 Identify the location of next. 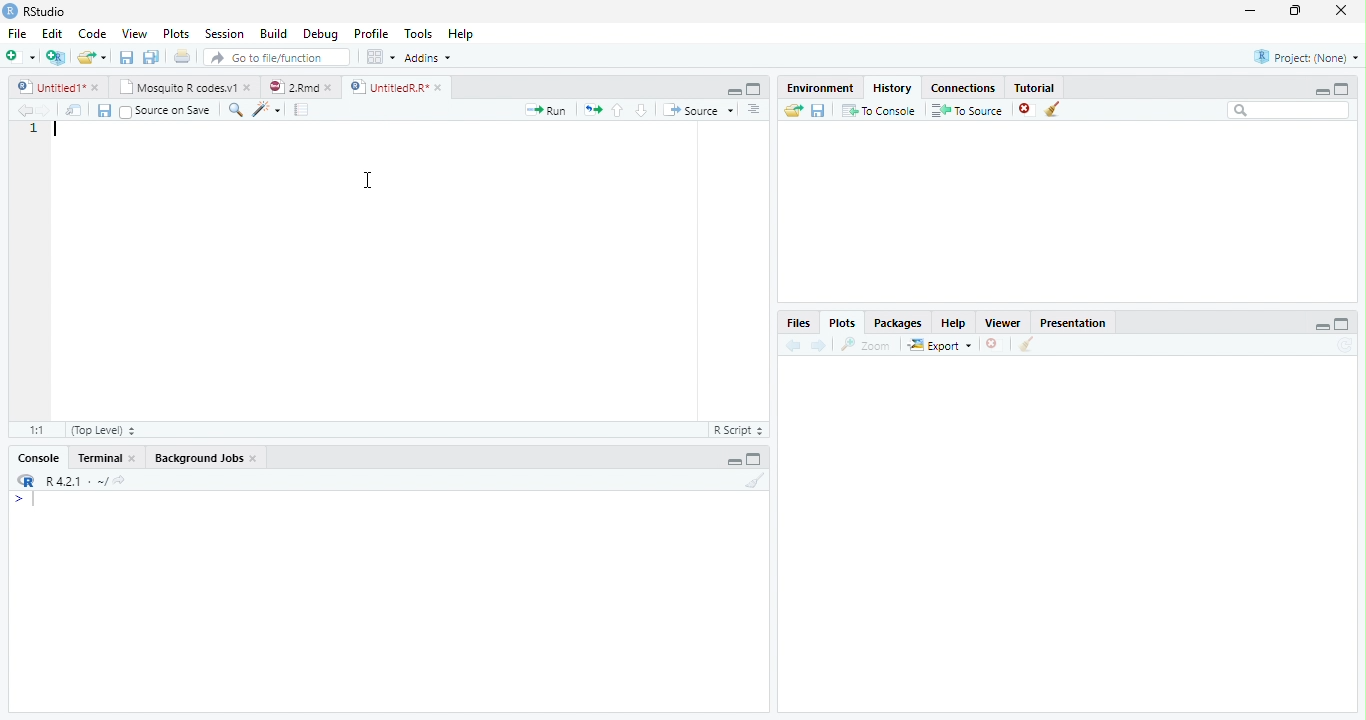
(52, 112).